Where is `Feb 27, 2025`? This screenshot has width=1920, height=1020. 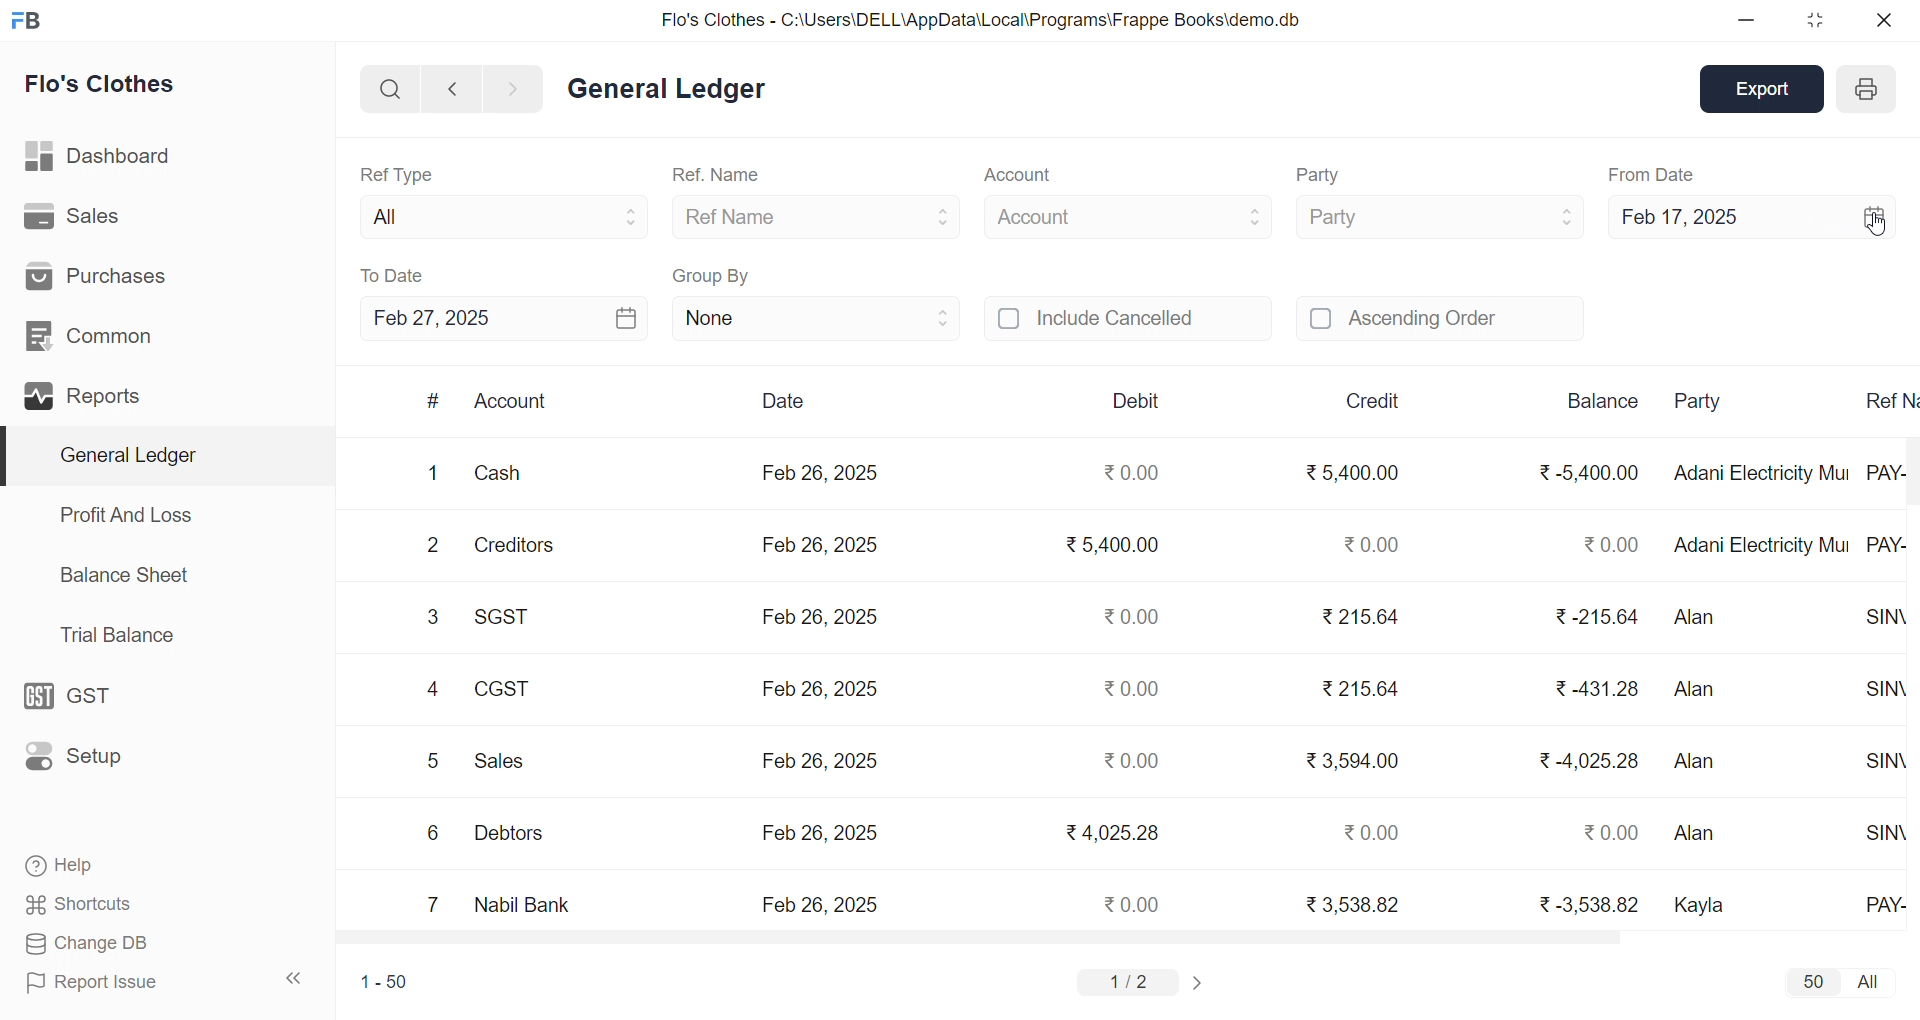
Feb 27, 2025 is located at coordinates (504, 318).